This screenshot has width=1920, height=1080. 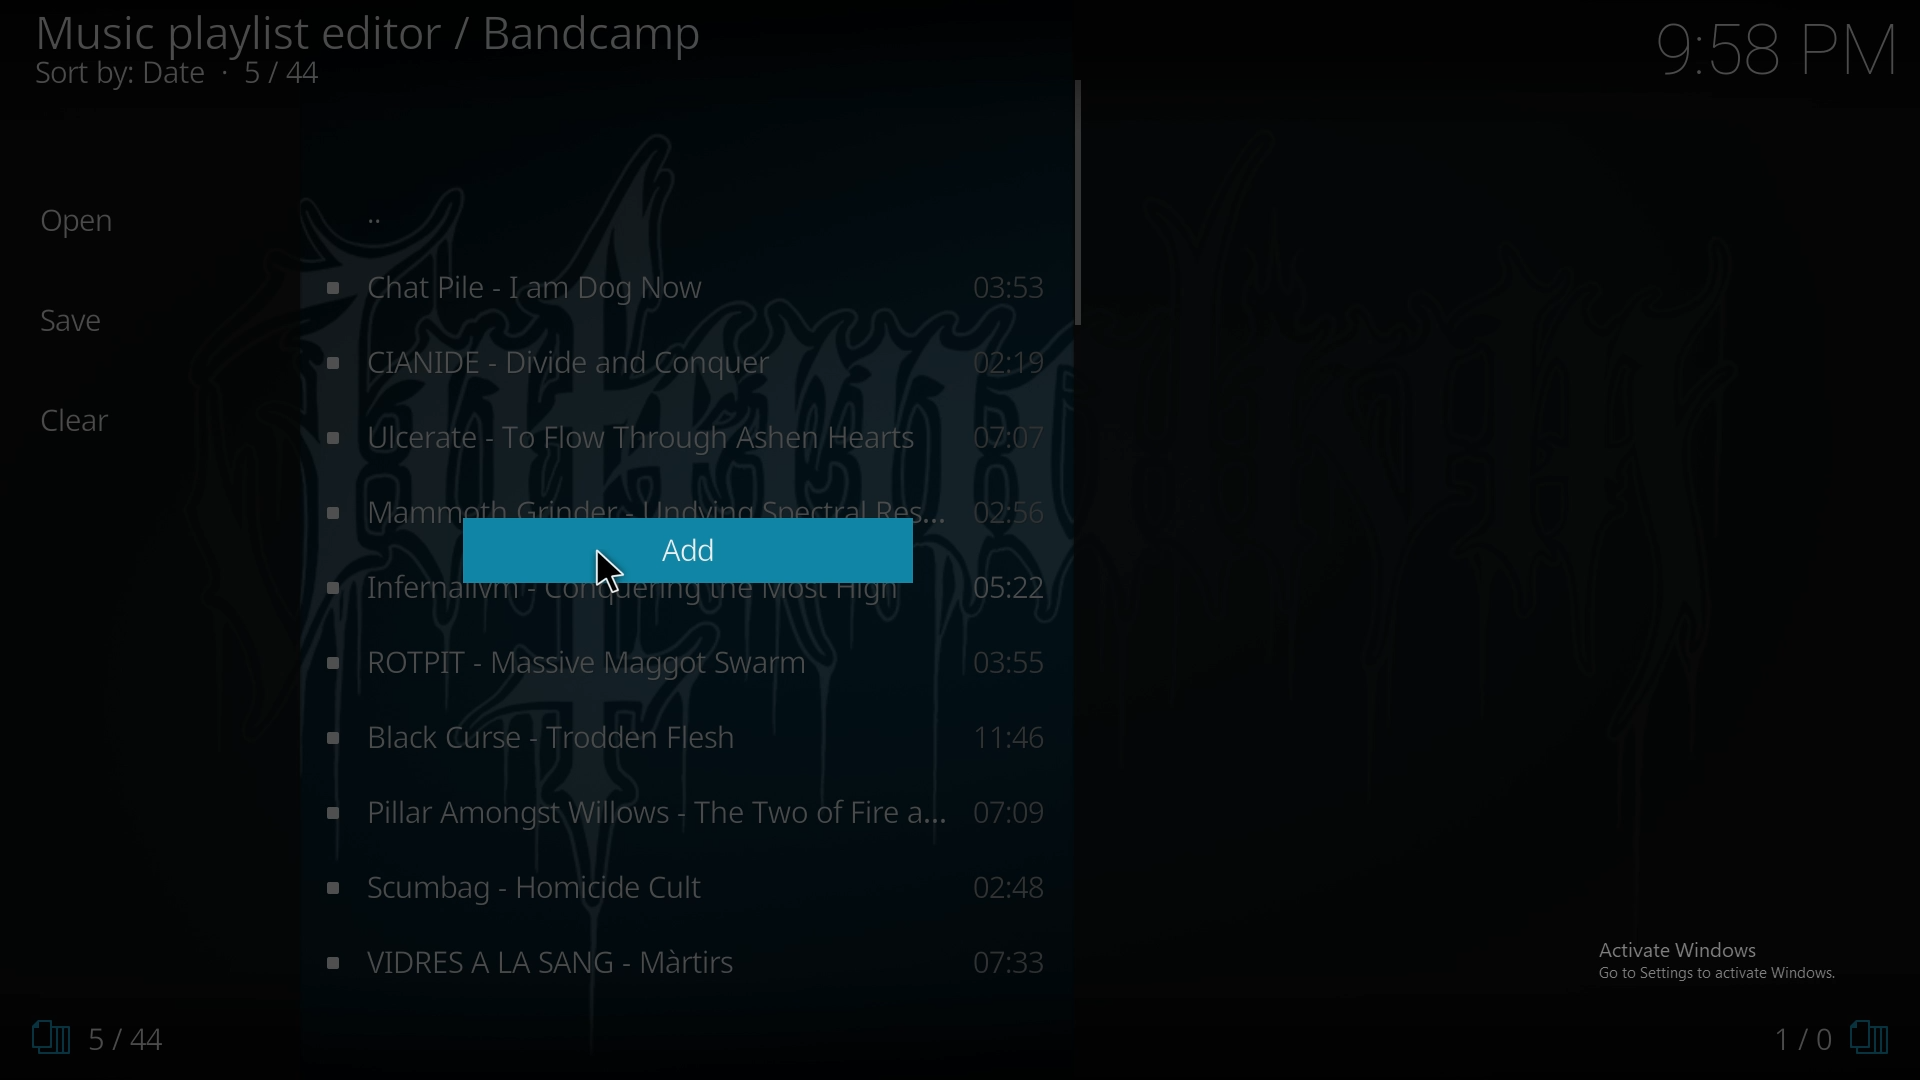 I want to click on music, so click(x=680, y=289).